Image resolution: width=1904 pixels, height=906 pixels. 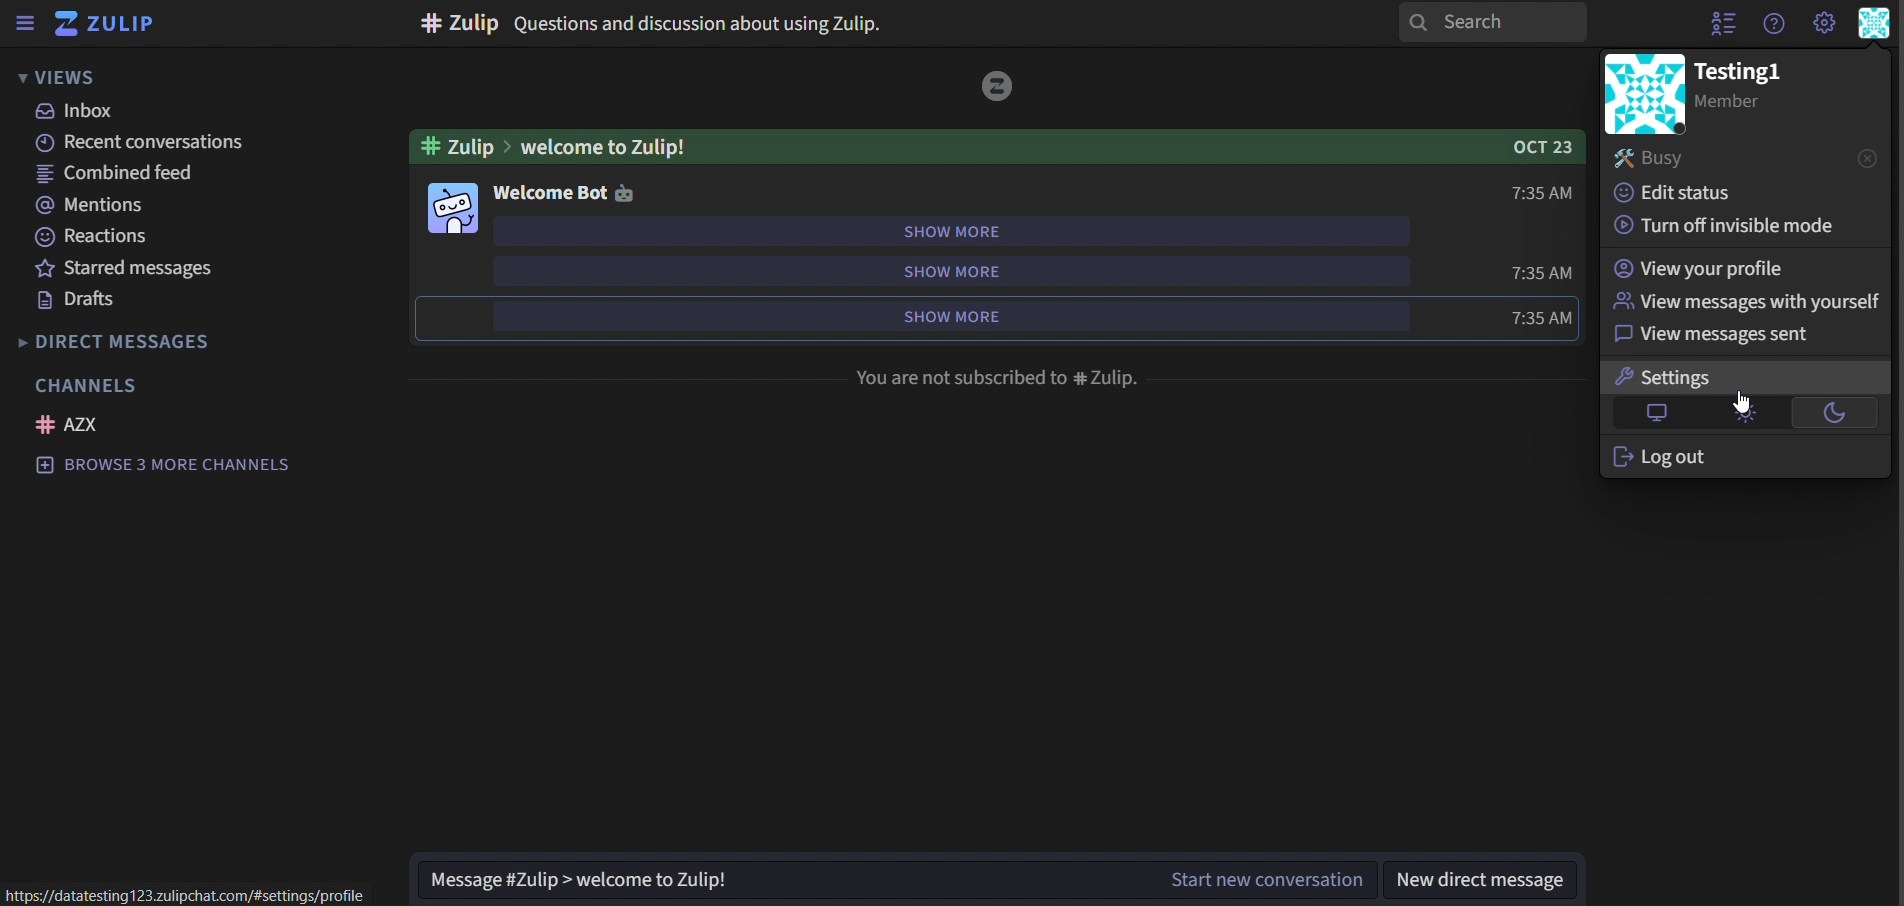 I want to click on inbox, so click(x=79, y=113).